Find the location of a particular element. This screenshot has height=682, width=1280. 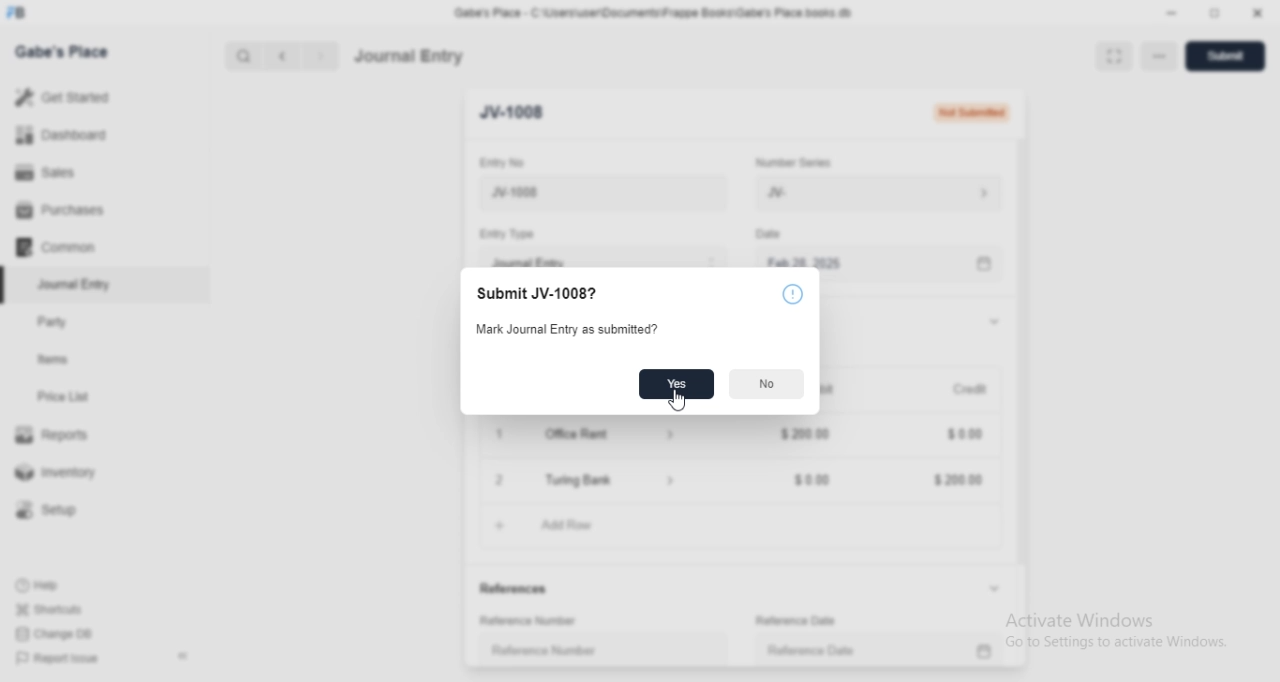

Submit JV-1008? is located at coordinates (543, 294).